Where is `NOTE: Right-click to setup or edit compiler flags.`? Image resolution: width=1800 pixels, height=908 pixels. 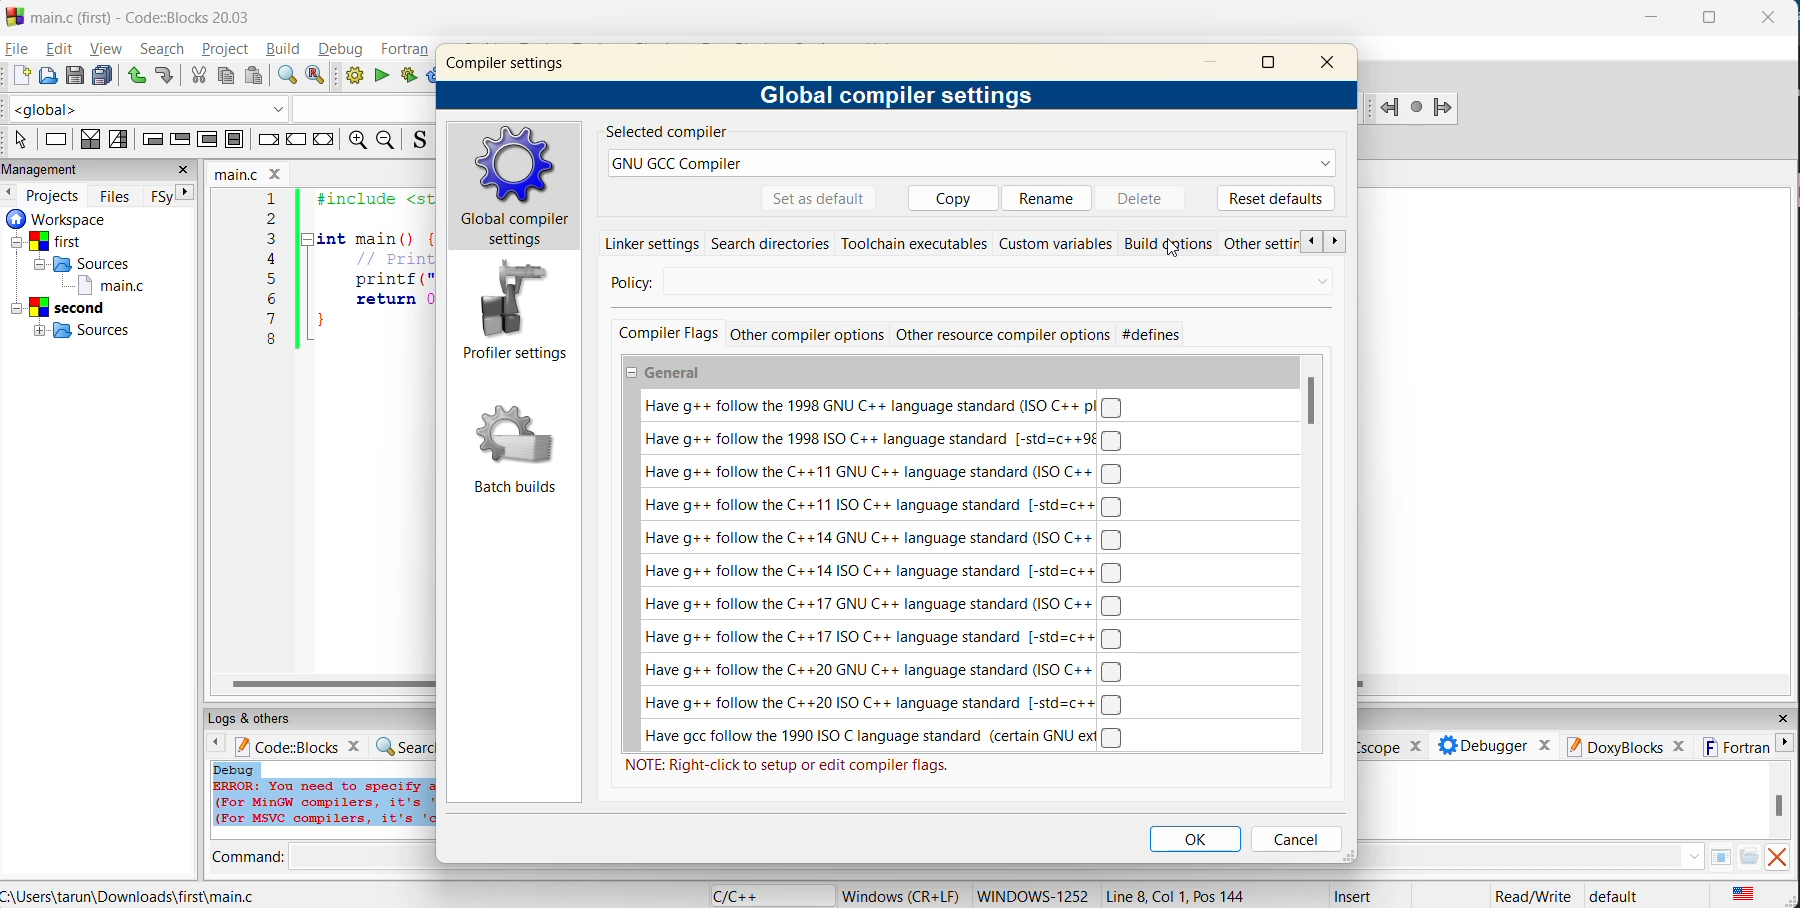 NOTE: Right-click to setup or edit compiler flags. is located at coordinates (791, 767).